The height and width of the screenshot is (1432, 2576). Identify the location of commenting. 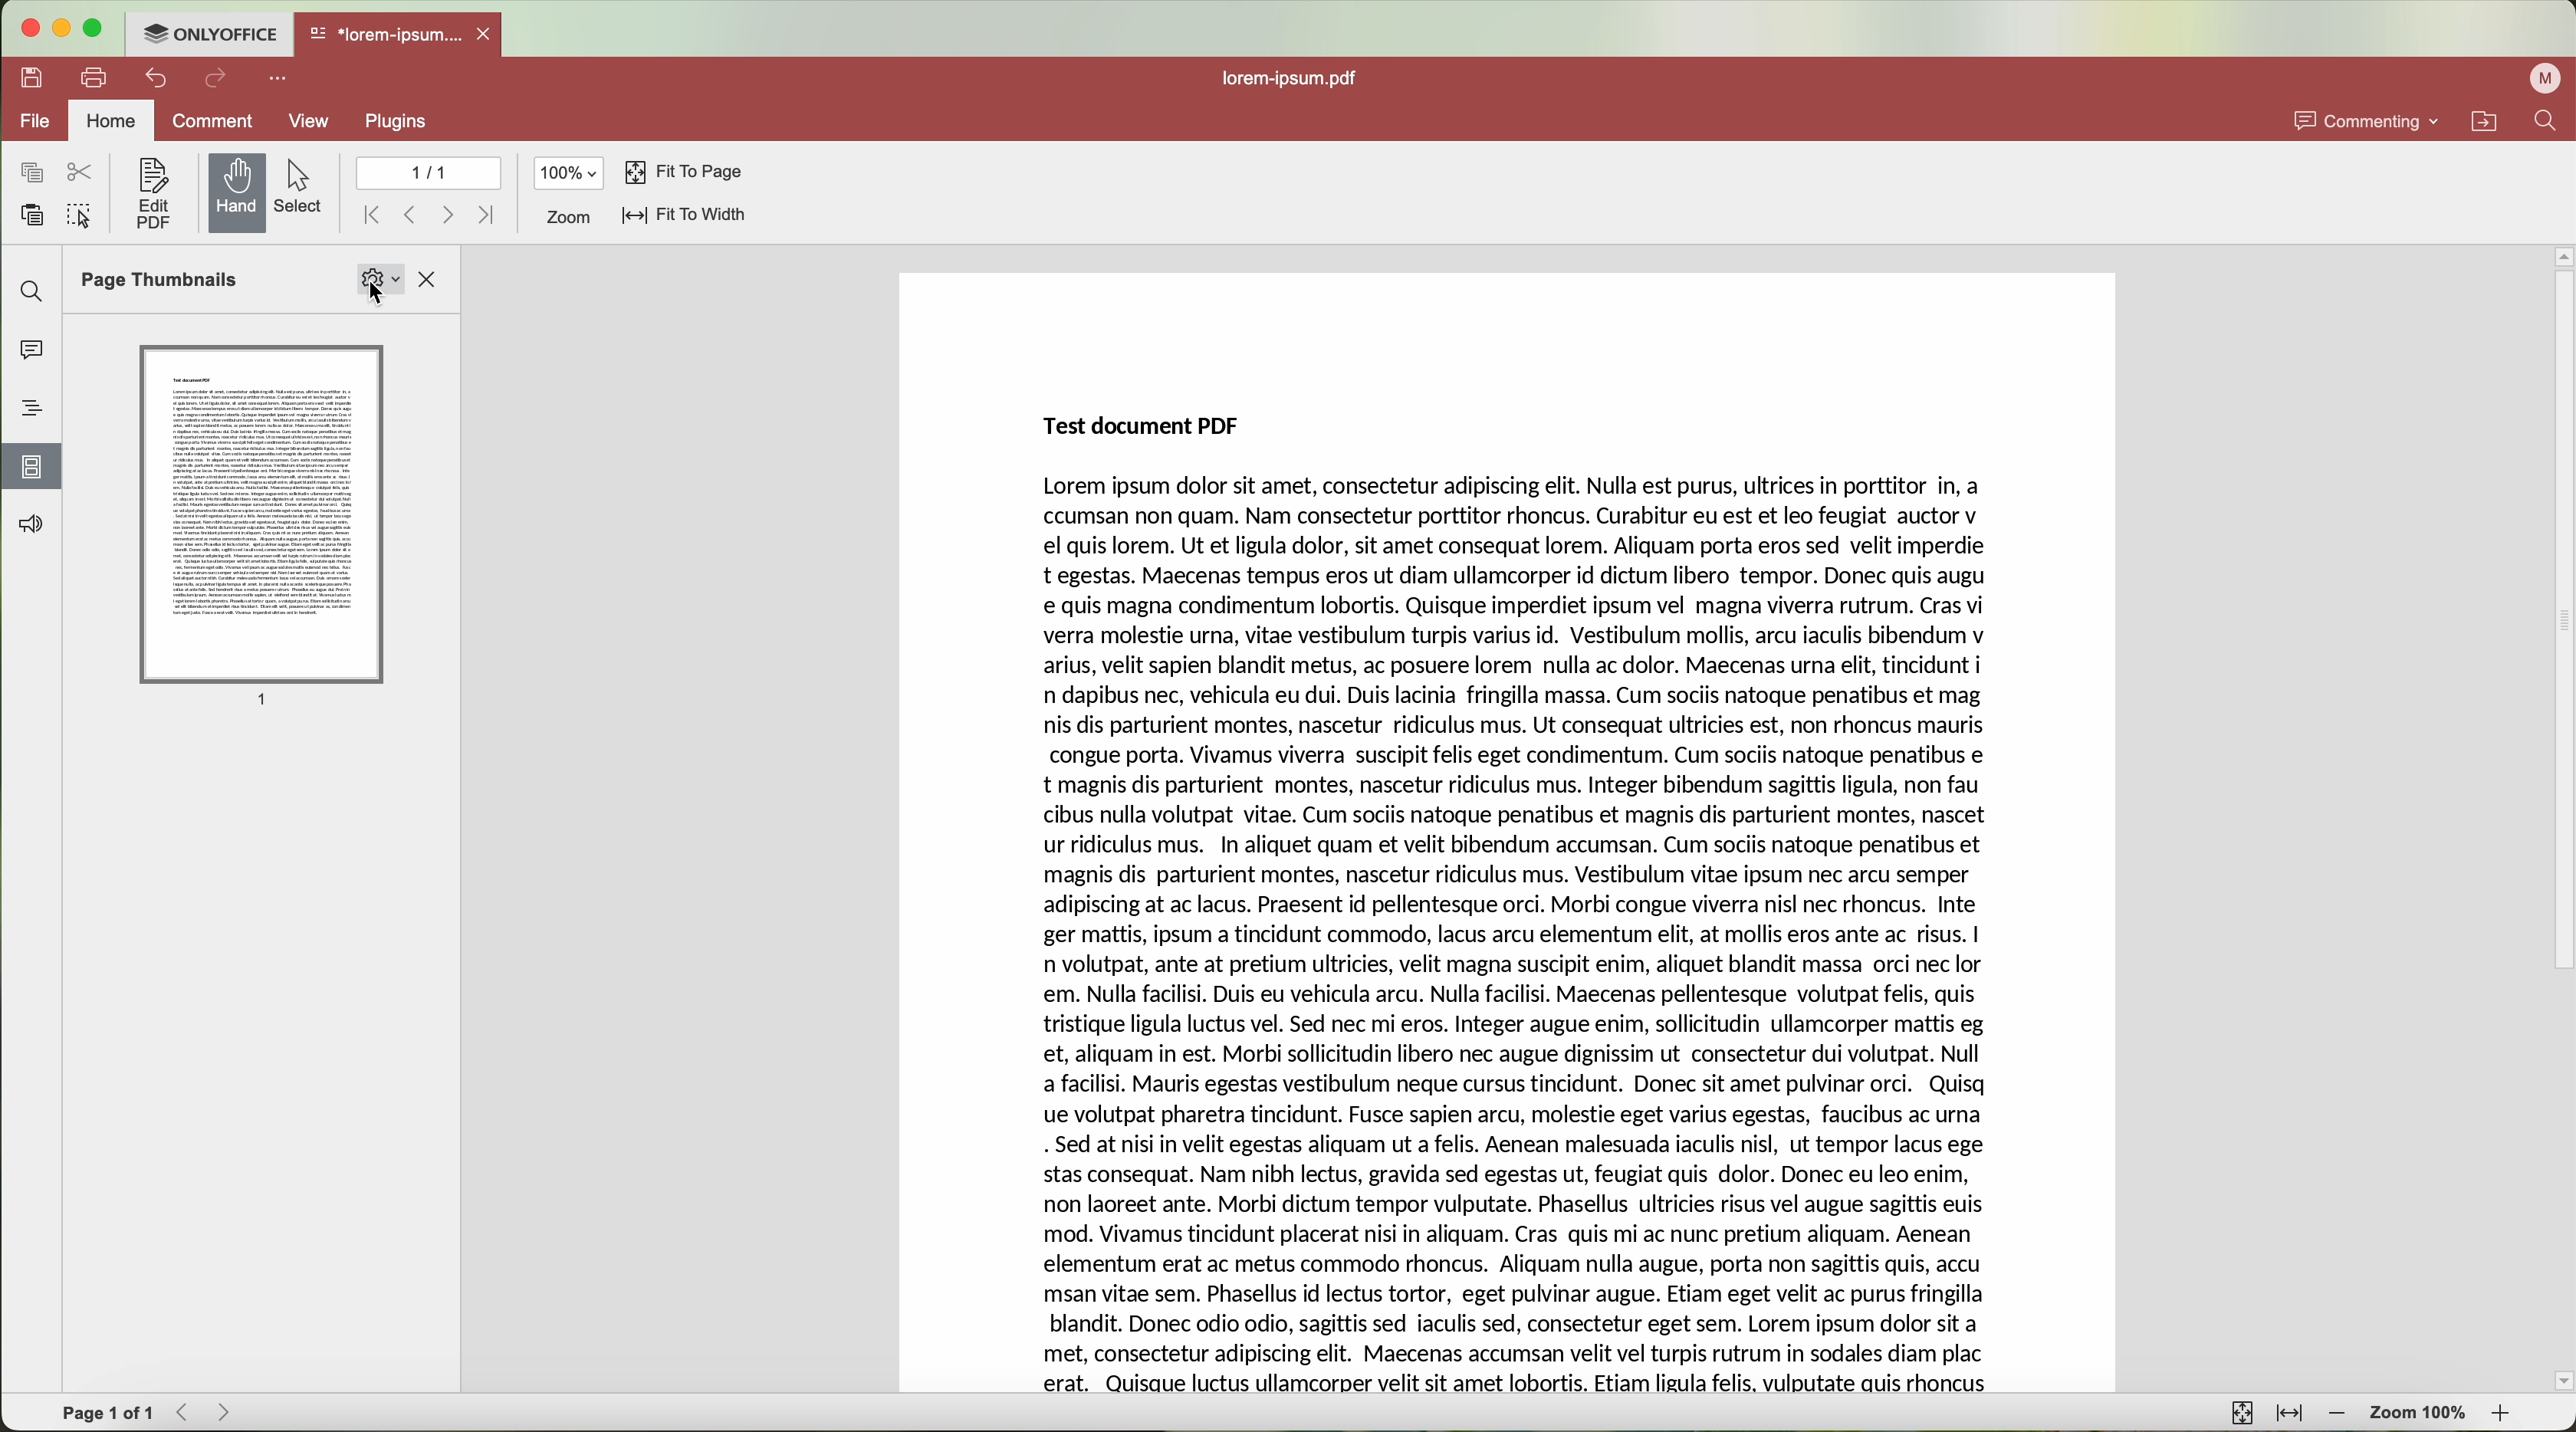
(2368, 120).